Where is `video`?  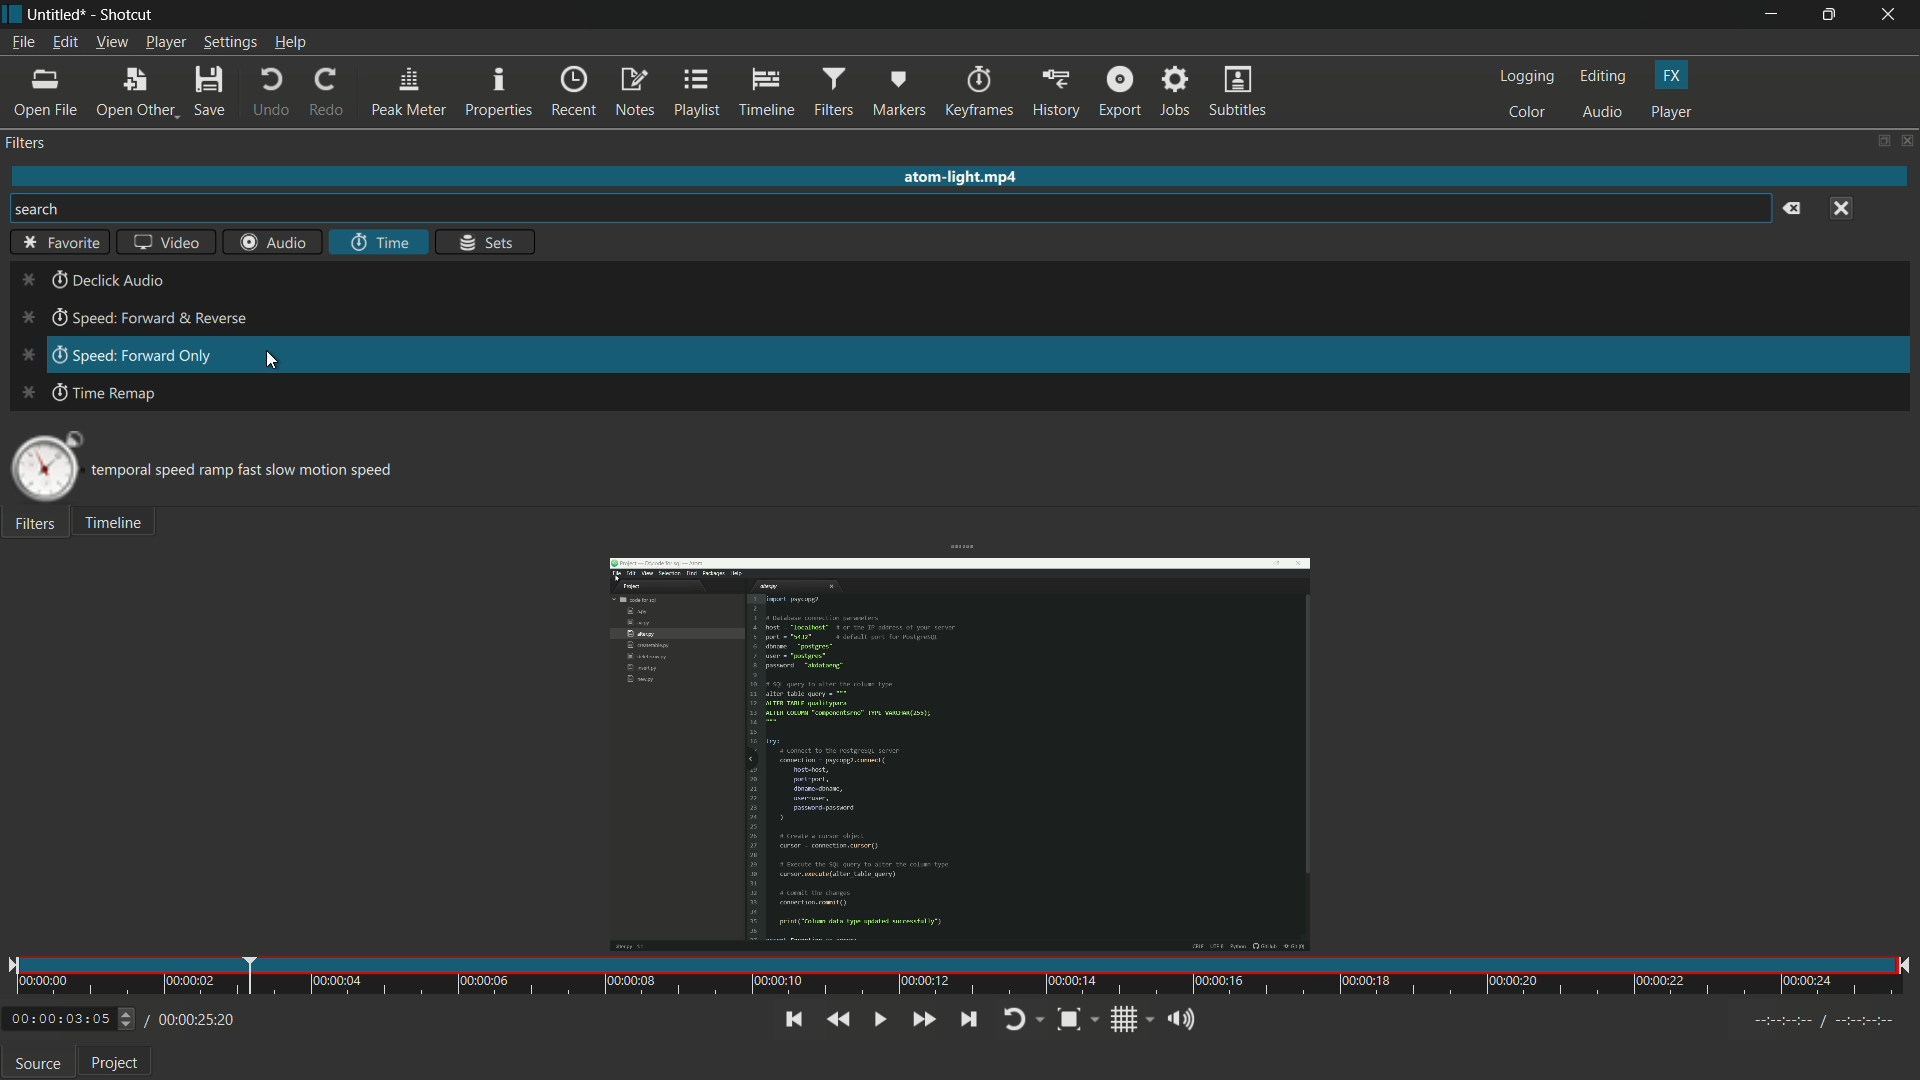
video is located at coordinates (165, 242).